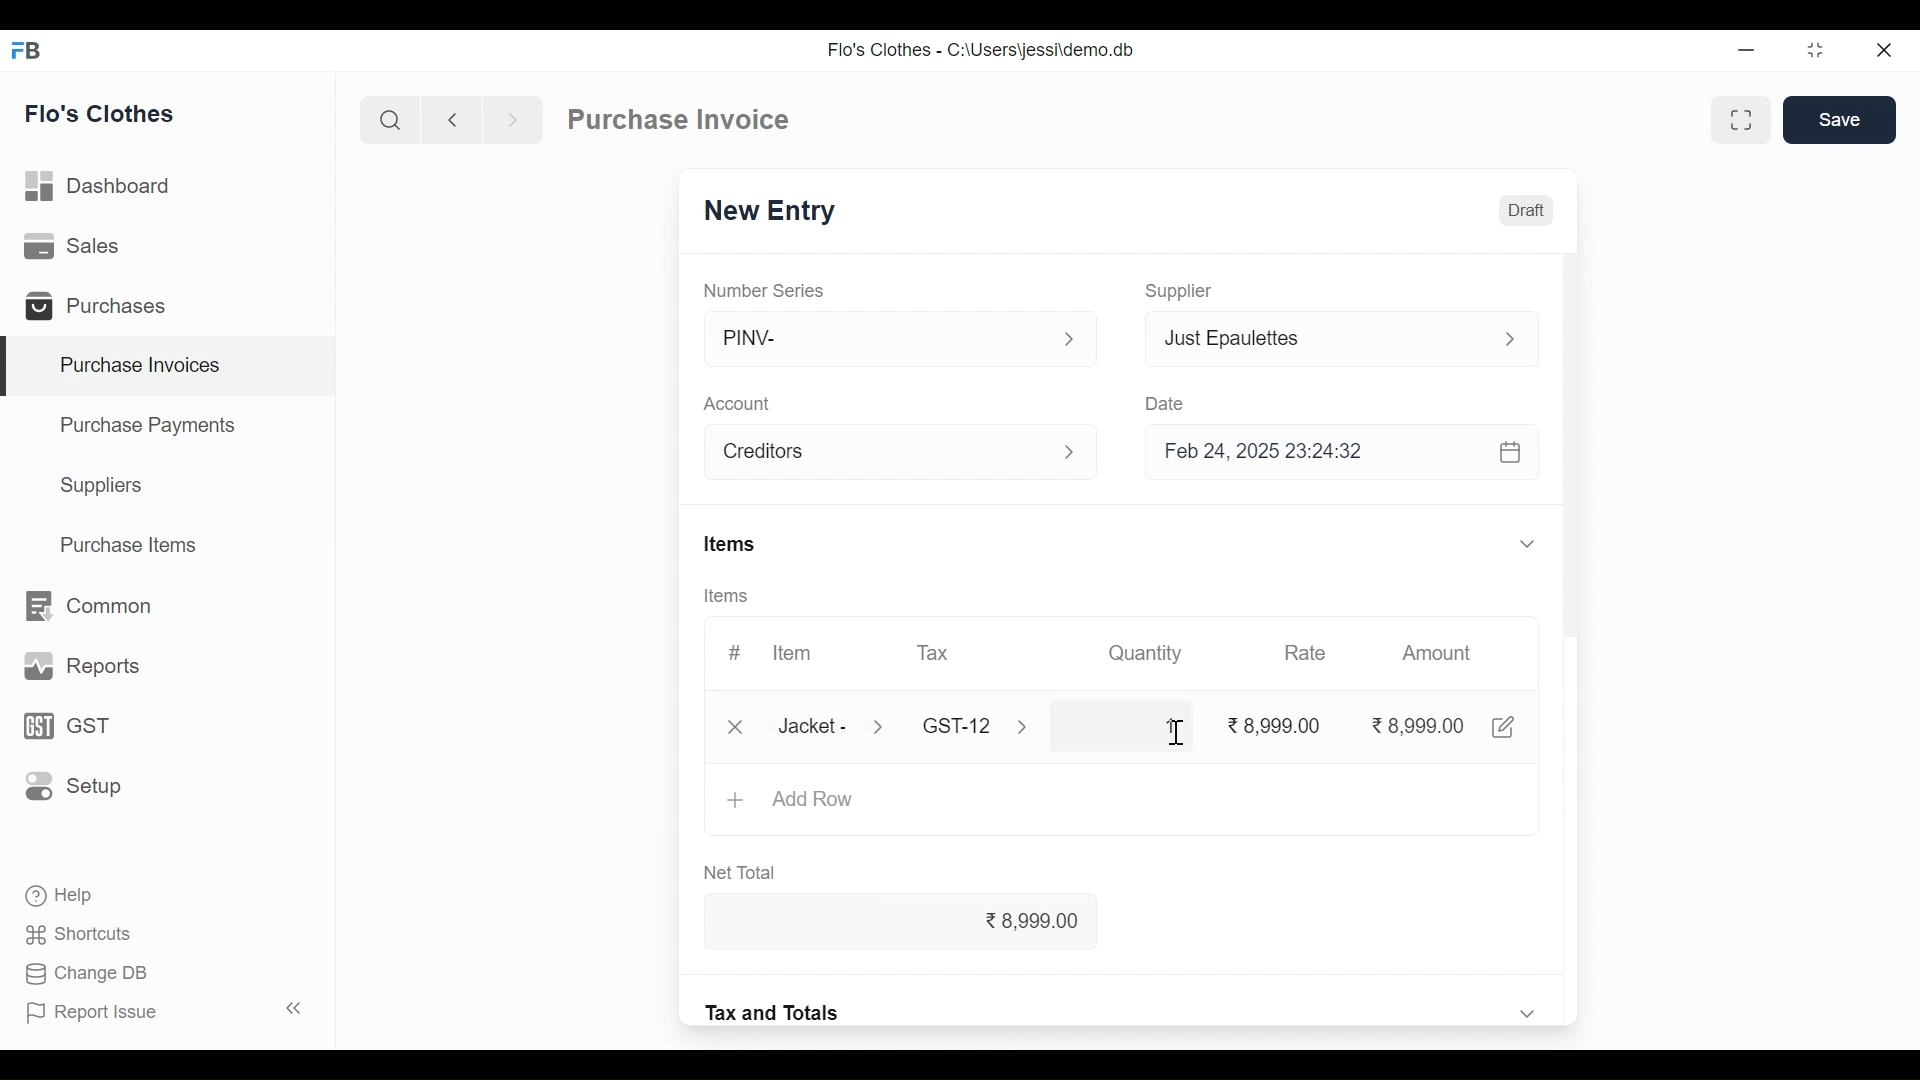 This screenshot has height=1080, width=1920. Describe the element at coordinates (1814, 52) in the screenshot. I see `Restore` at that location.